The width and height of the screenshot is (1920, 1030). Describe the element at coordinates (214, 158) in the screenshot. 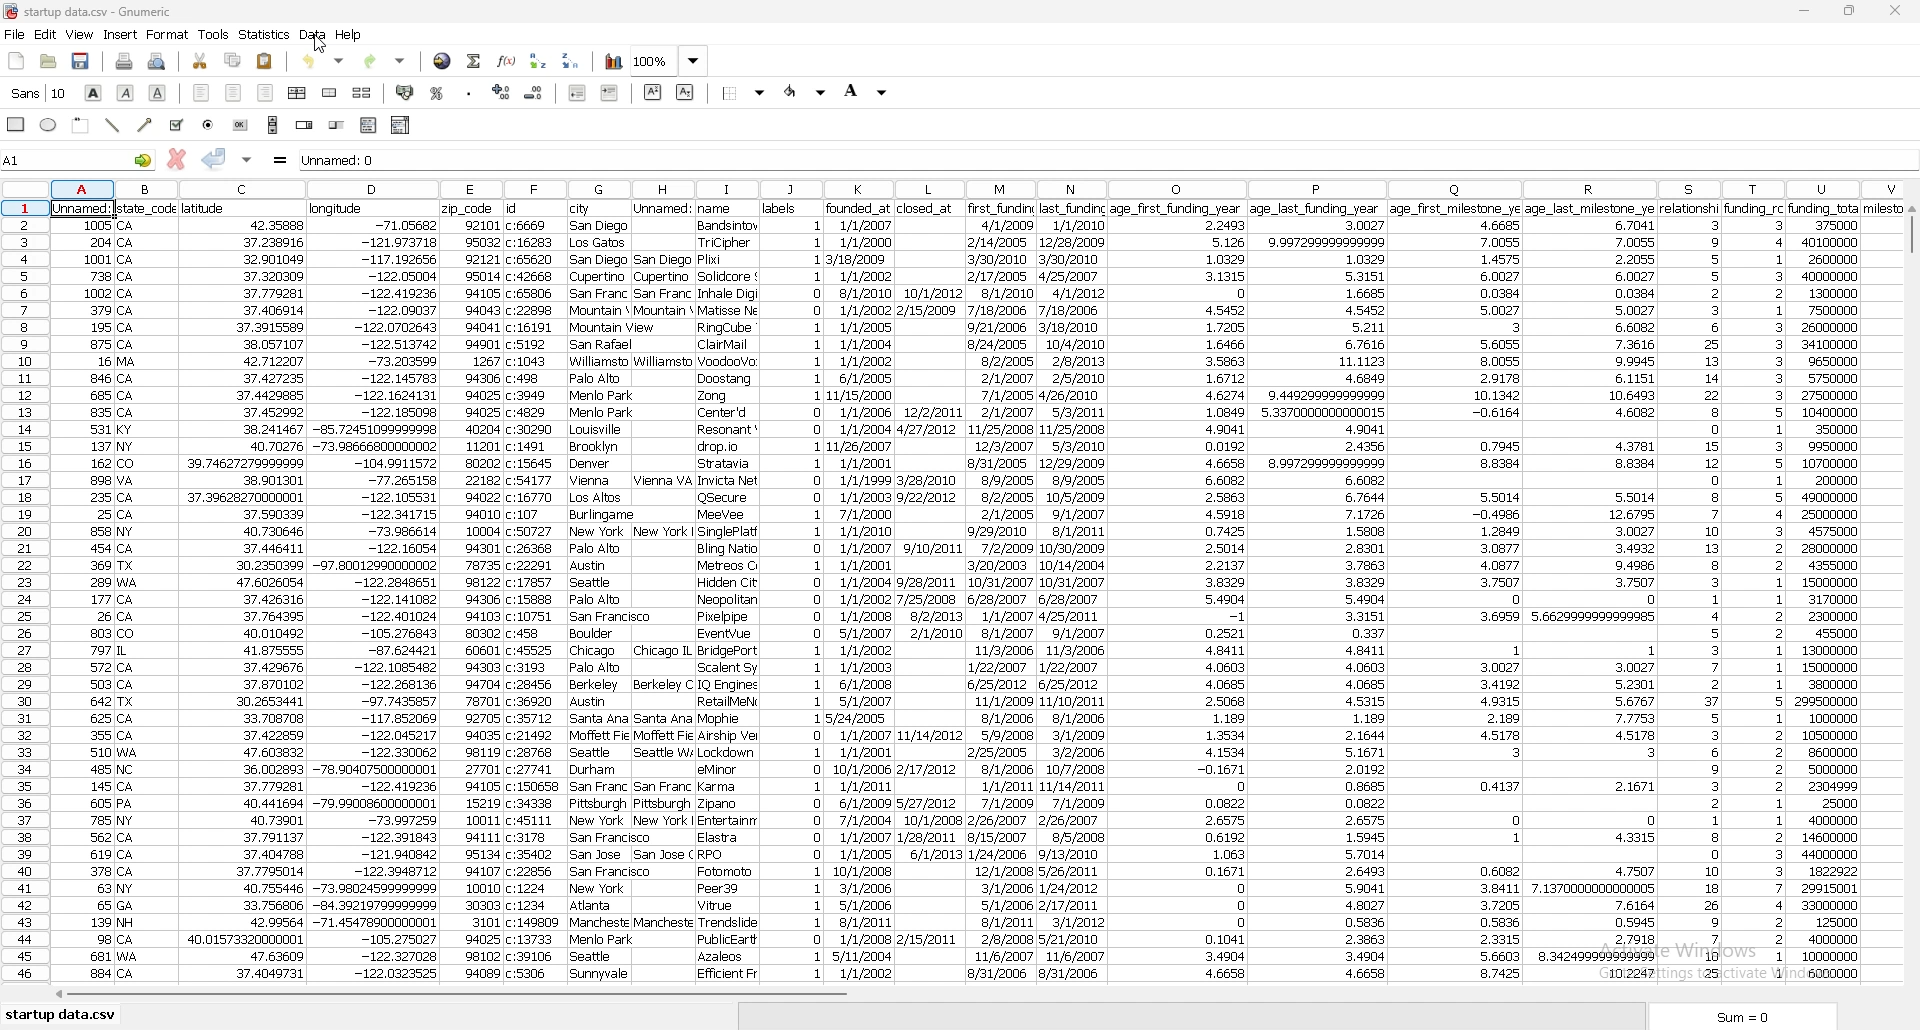

I see `accept changes` at that location.